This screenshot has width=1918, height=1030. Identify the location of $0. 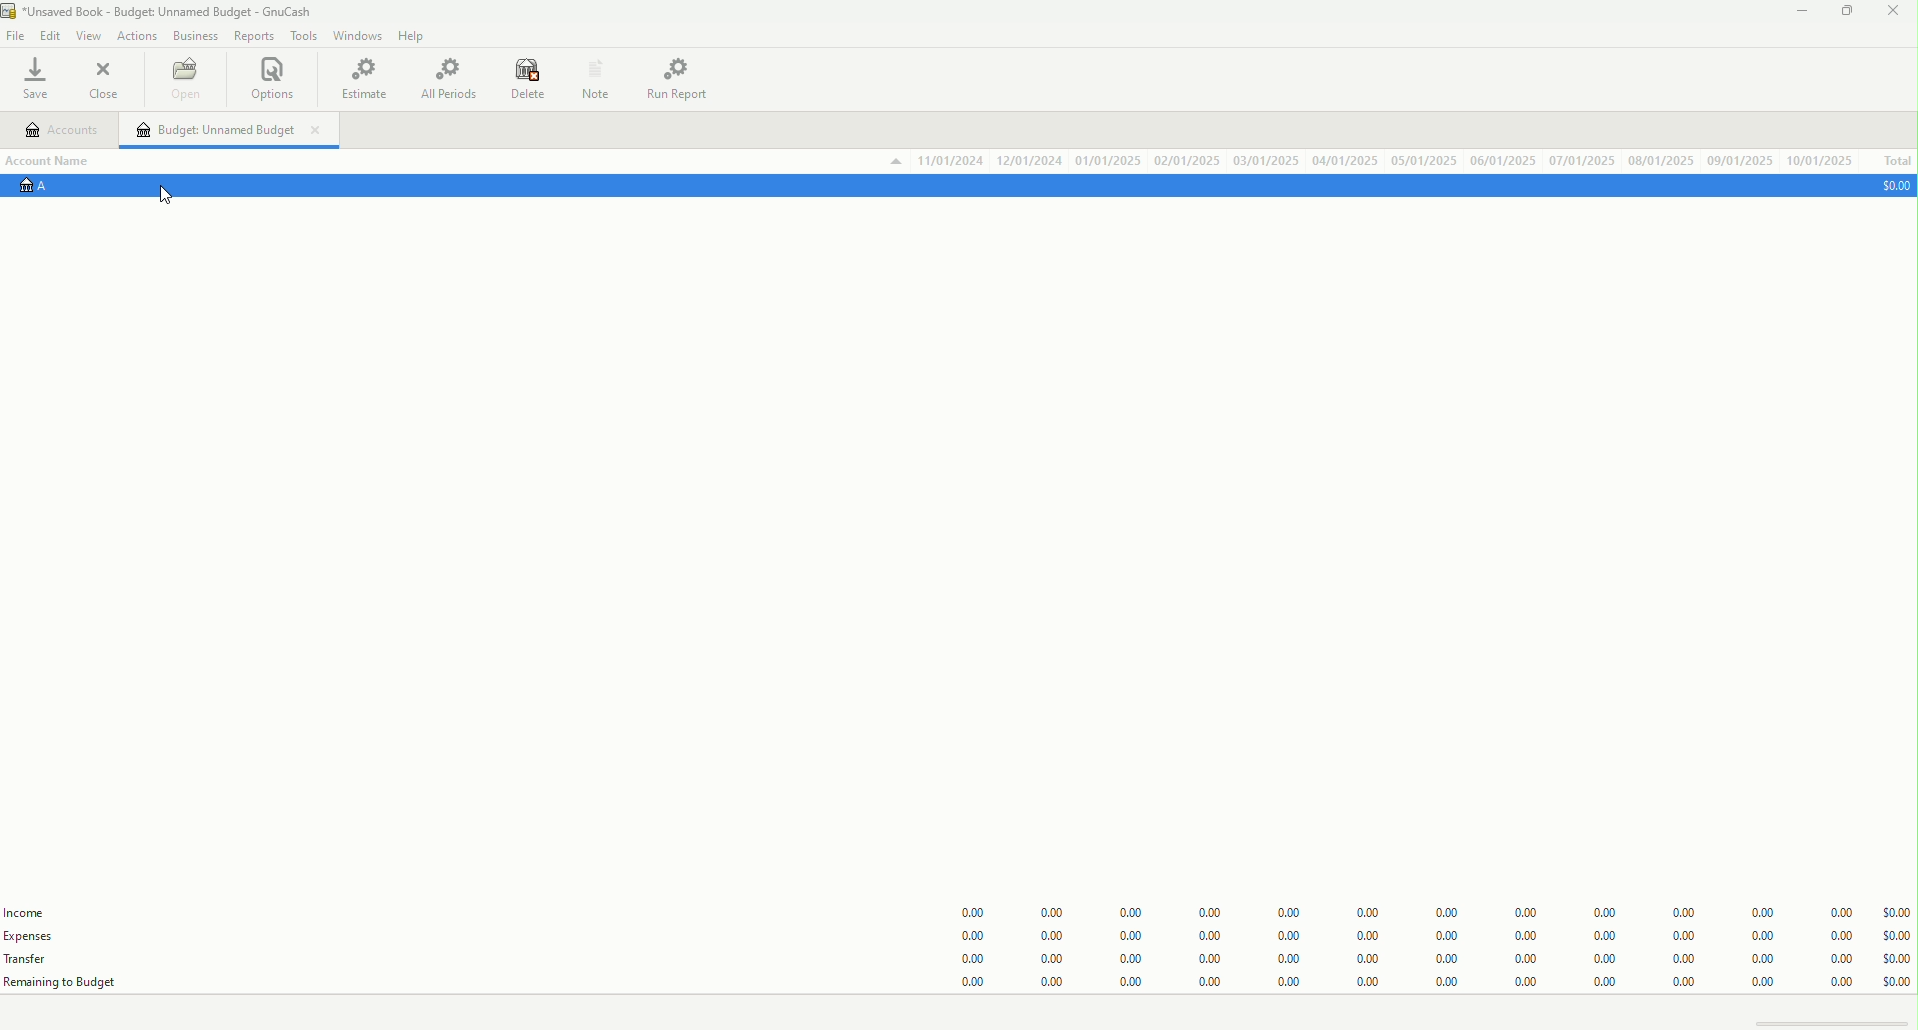
(1896, 187).